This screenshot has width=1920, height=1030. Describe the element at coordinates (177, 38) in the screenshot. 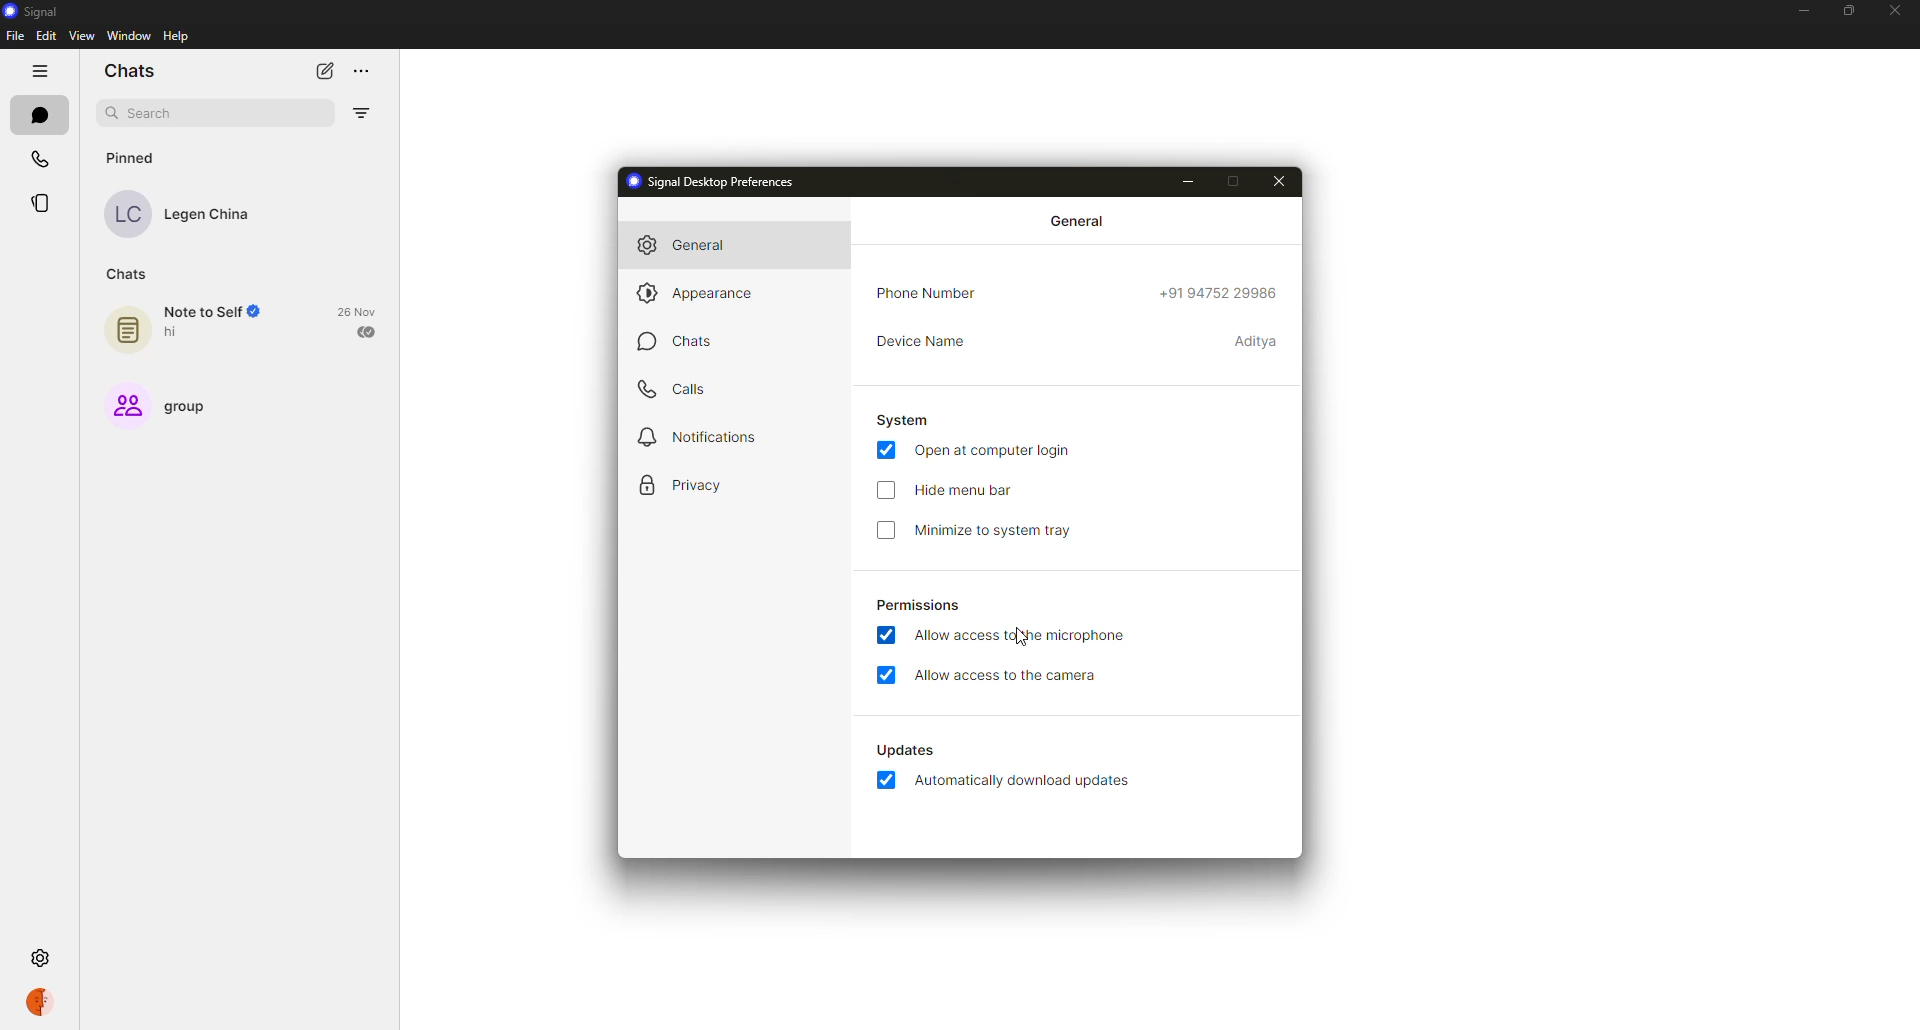

I see `help` at that location.